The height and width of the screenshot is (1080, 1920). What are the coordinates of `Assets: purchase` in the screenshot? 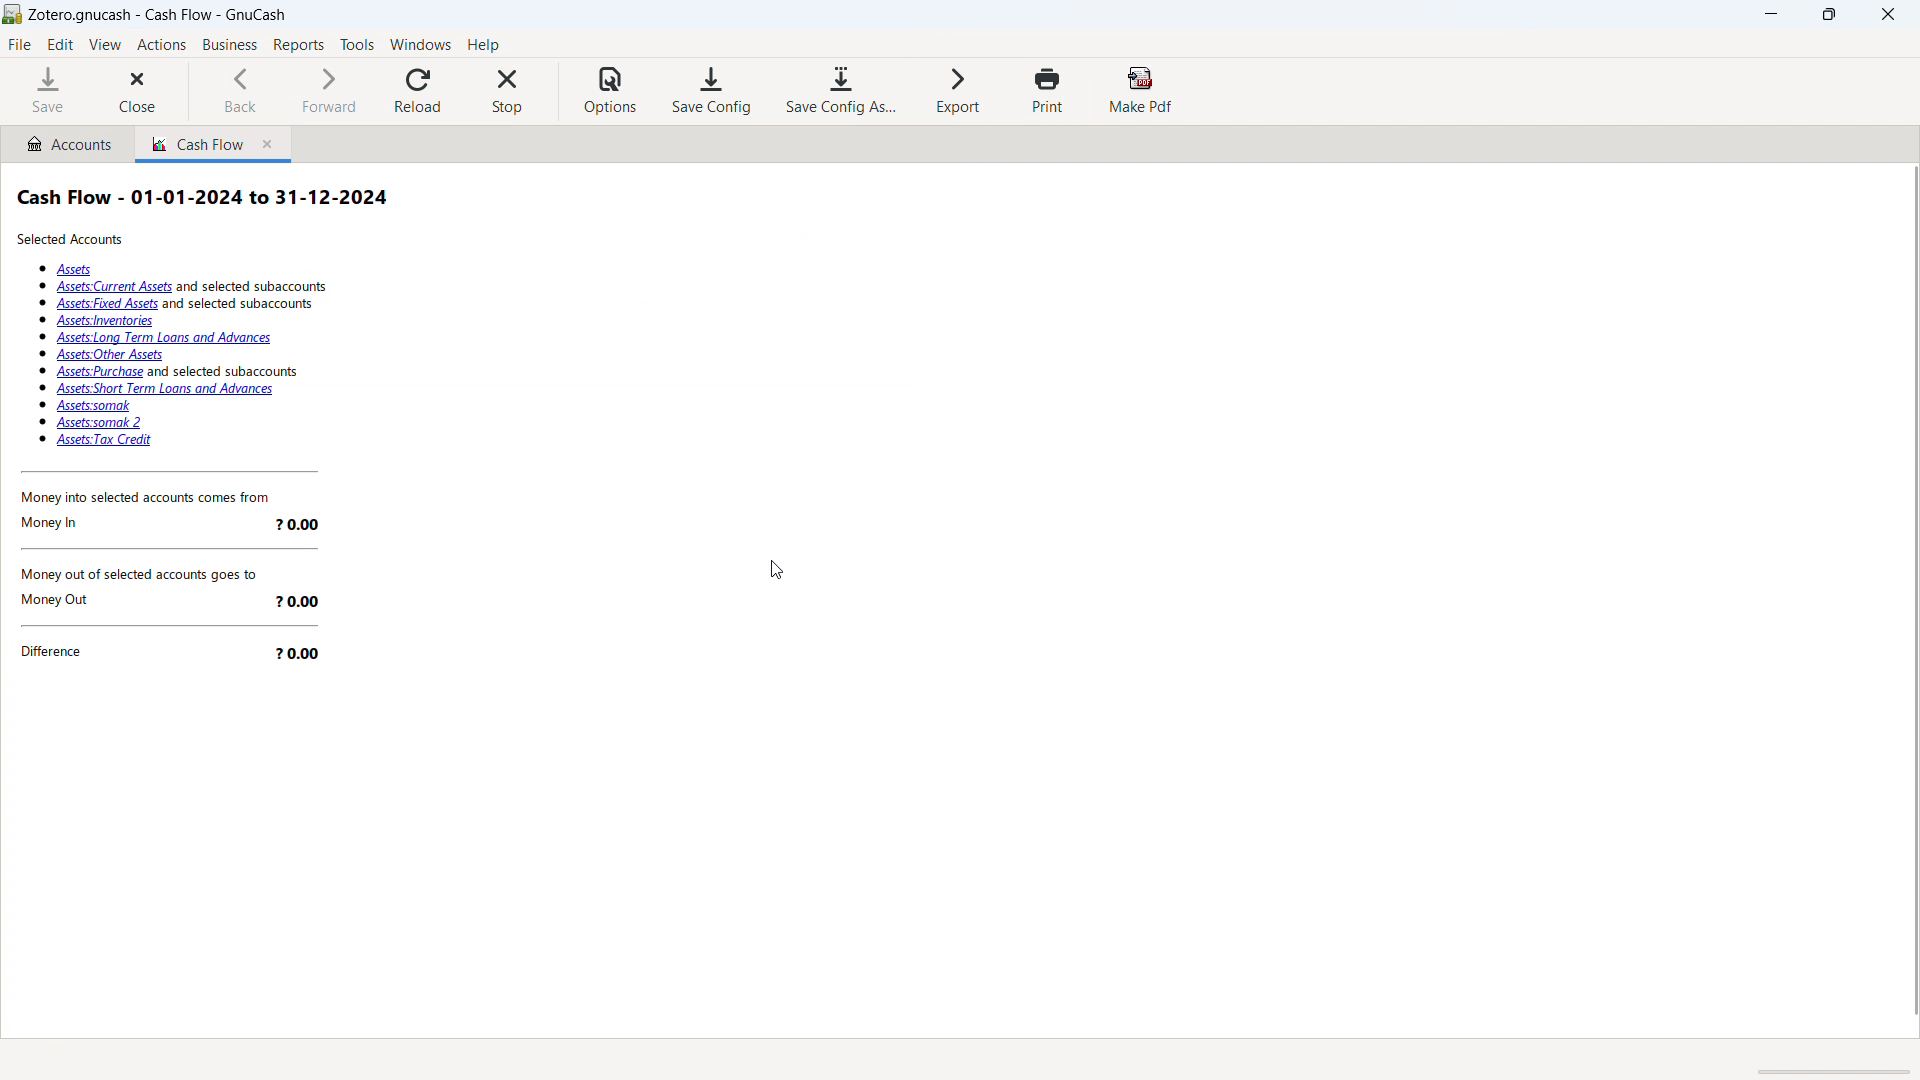 It's located at (175, 372).